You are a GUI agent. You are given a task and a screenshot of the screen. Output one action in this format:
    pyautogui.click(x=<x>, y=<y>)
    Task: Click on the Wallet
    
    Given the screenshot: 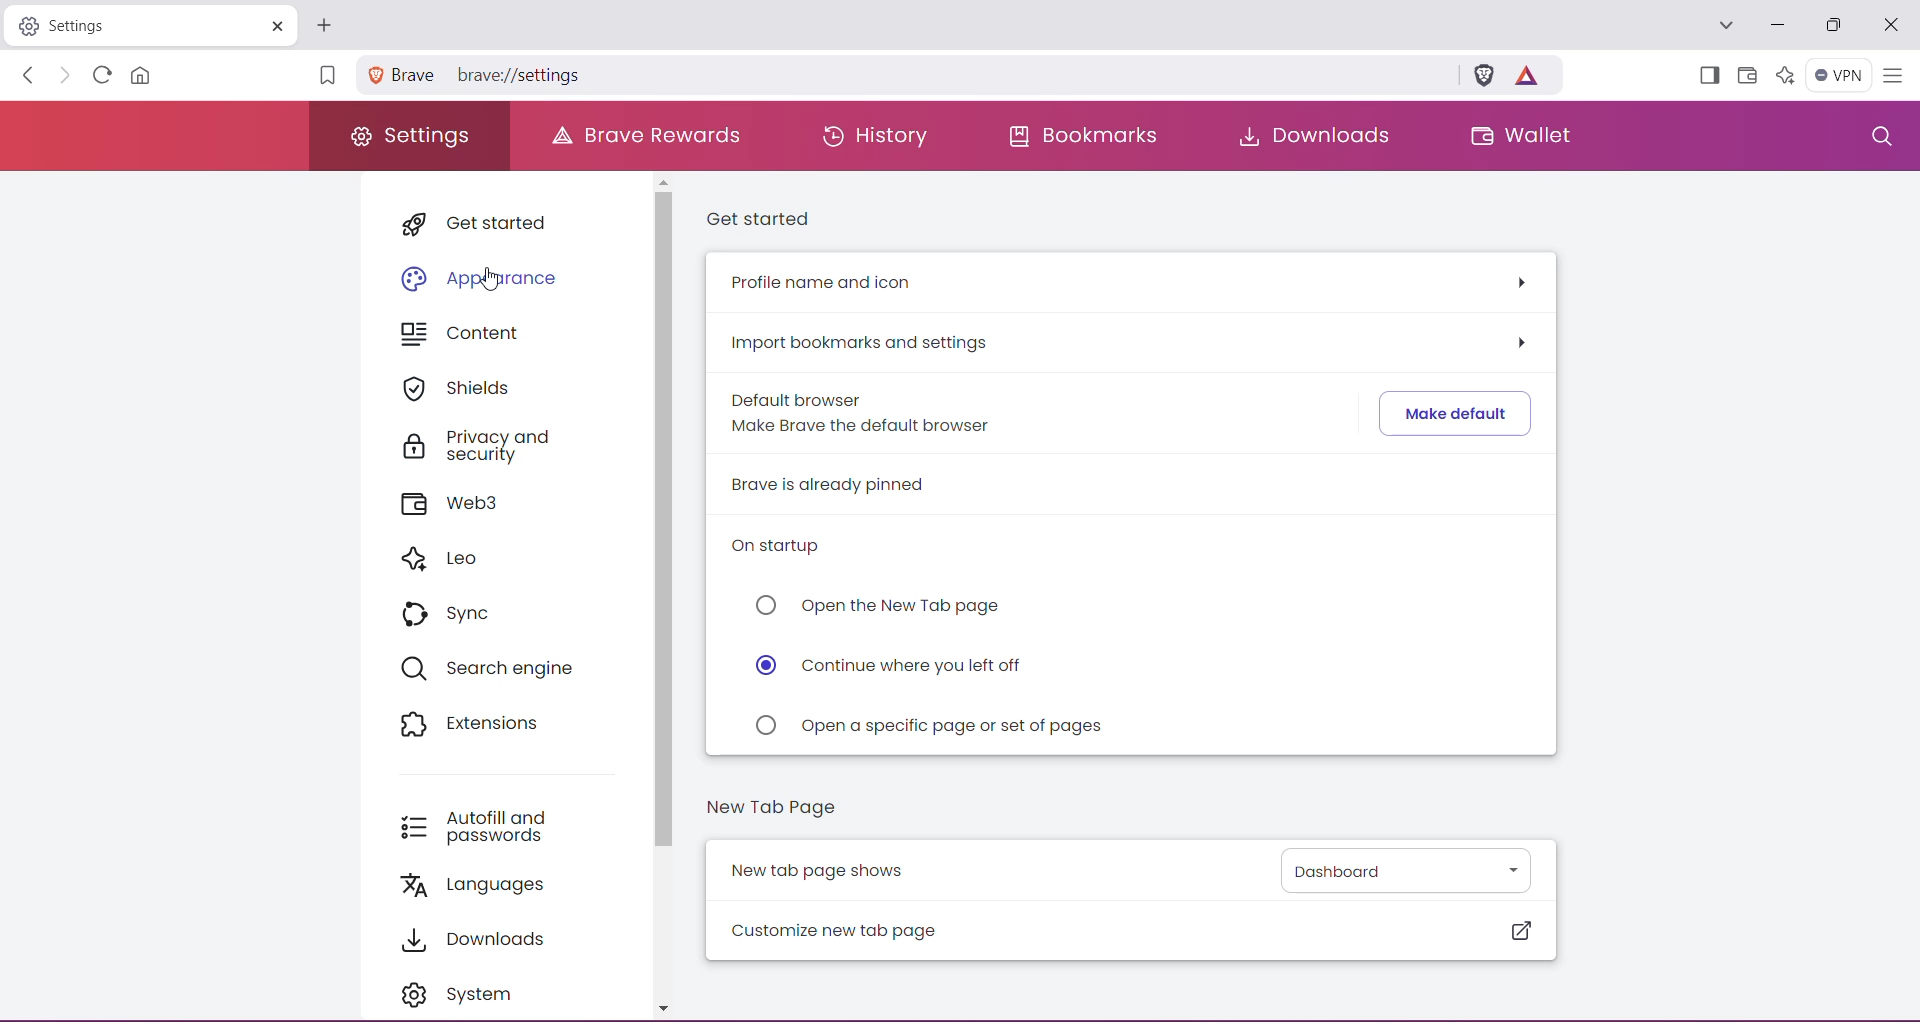 What is the action you would take?
    pyautogui.click(x=1519, y=138)
    